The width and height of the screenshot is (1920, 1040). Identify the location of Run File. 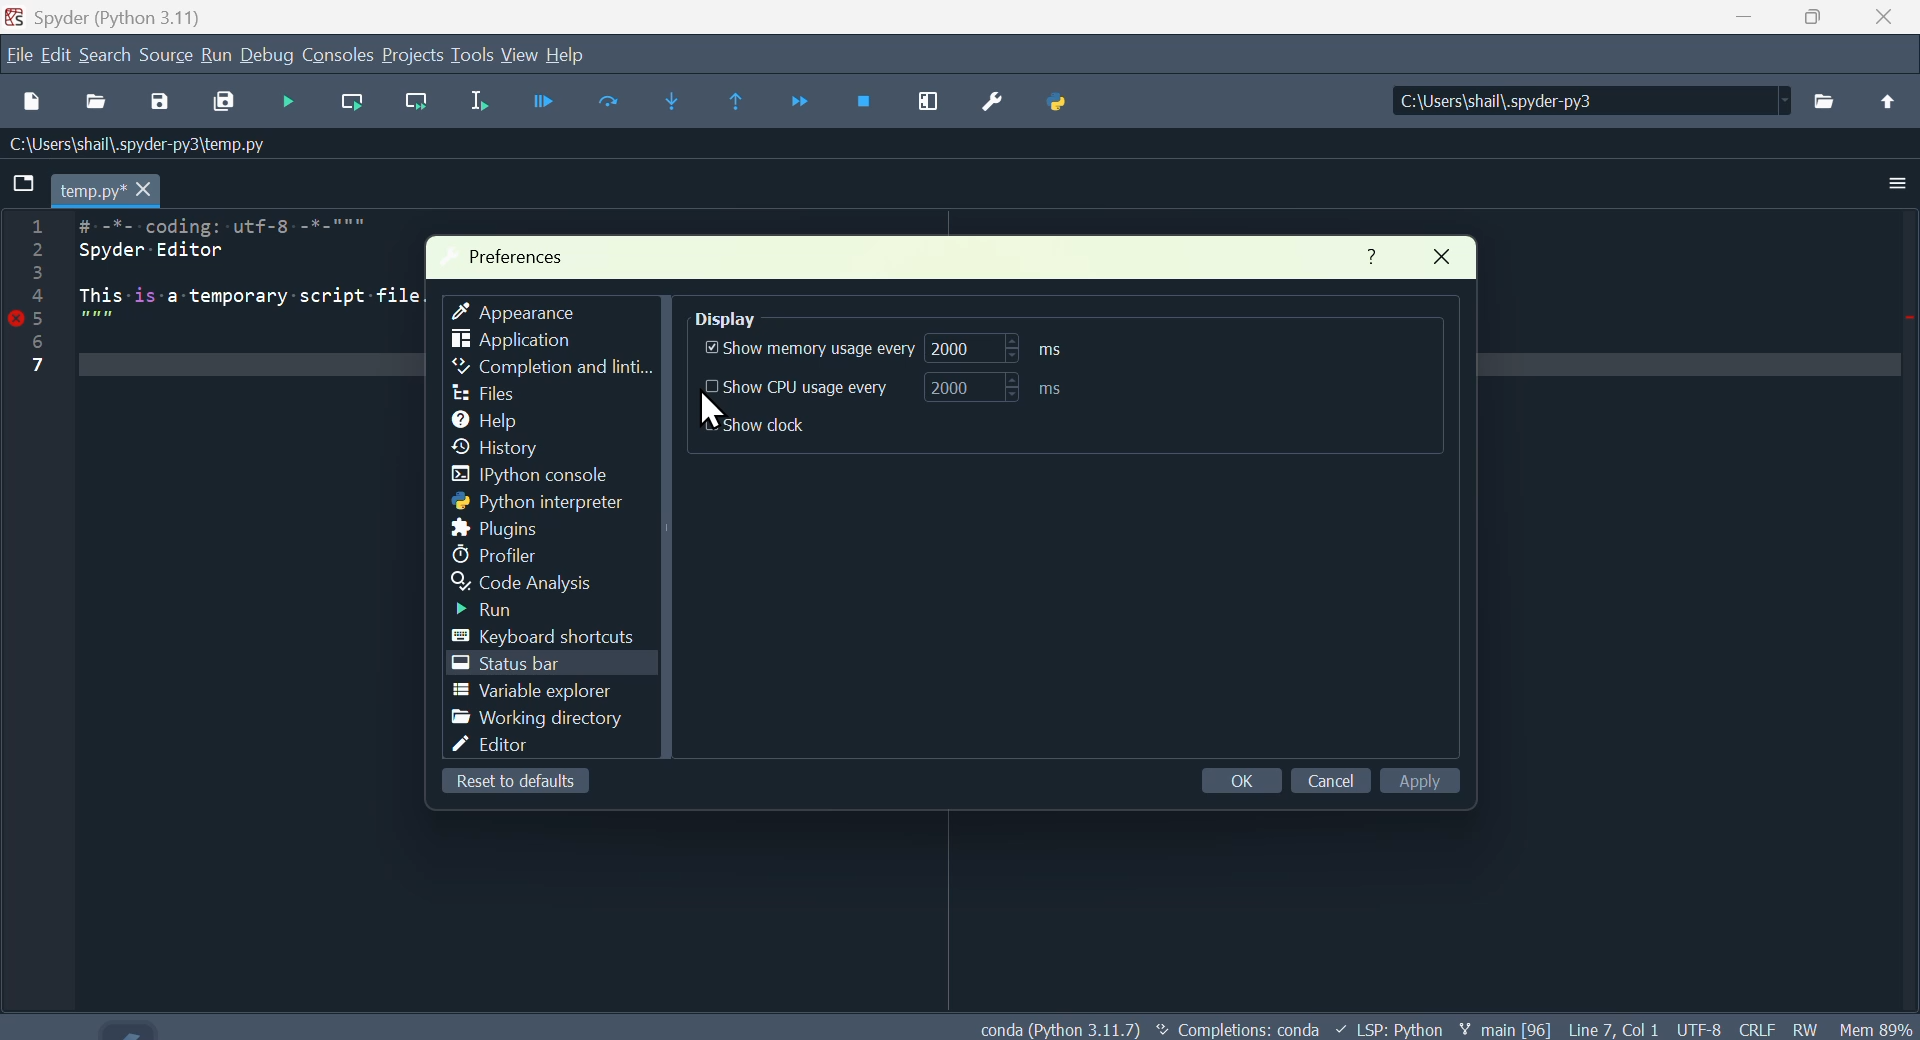
(530, 99).